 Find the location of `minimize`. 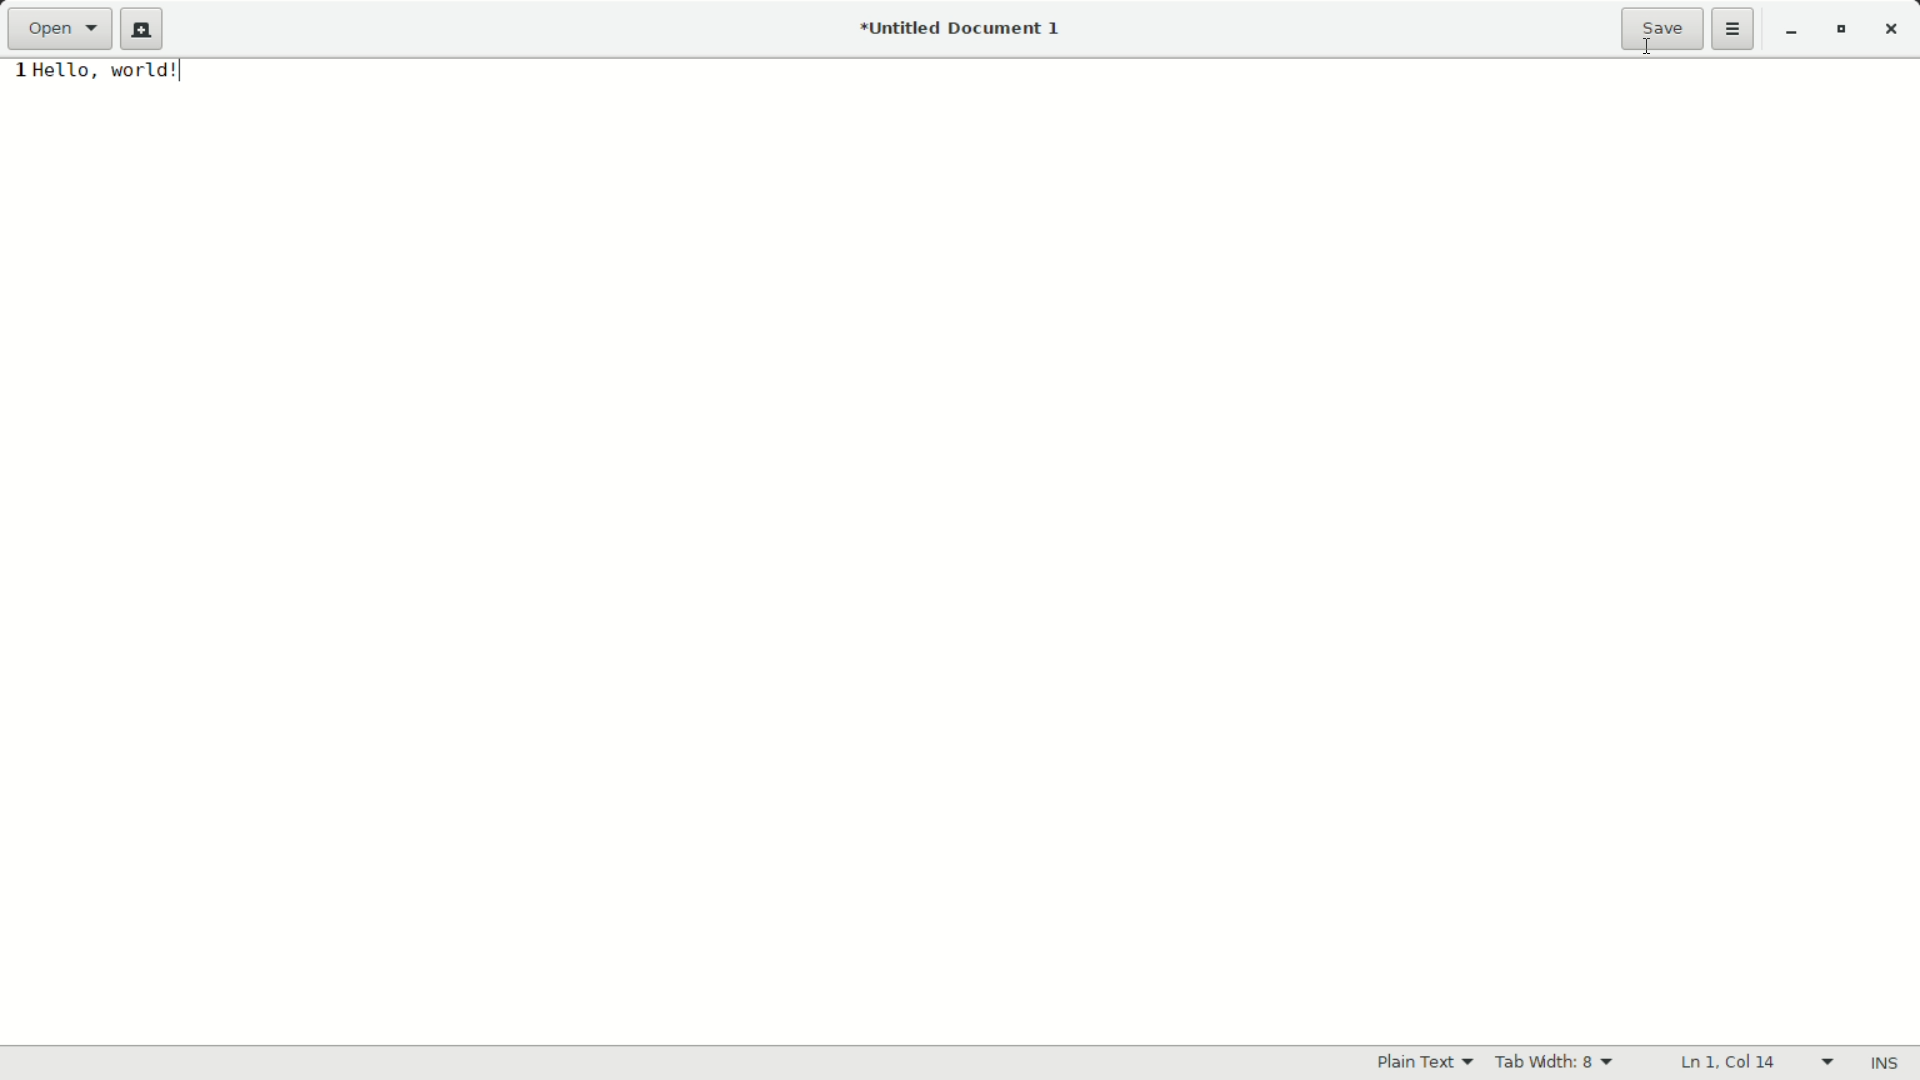

minimize is located at coordinates (1791, 31).